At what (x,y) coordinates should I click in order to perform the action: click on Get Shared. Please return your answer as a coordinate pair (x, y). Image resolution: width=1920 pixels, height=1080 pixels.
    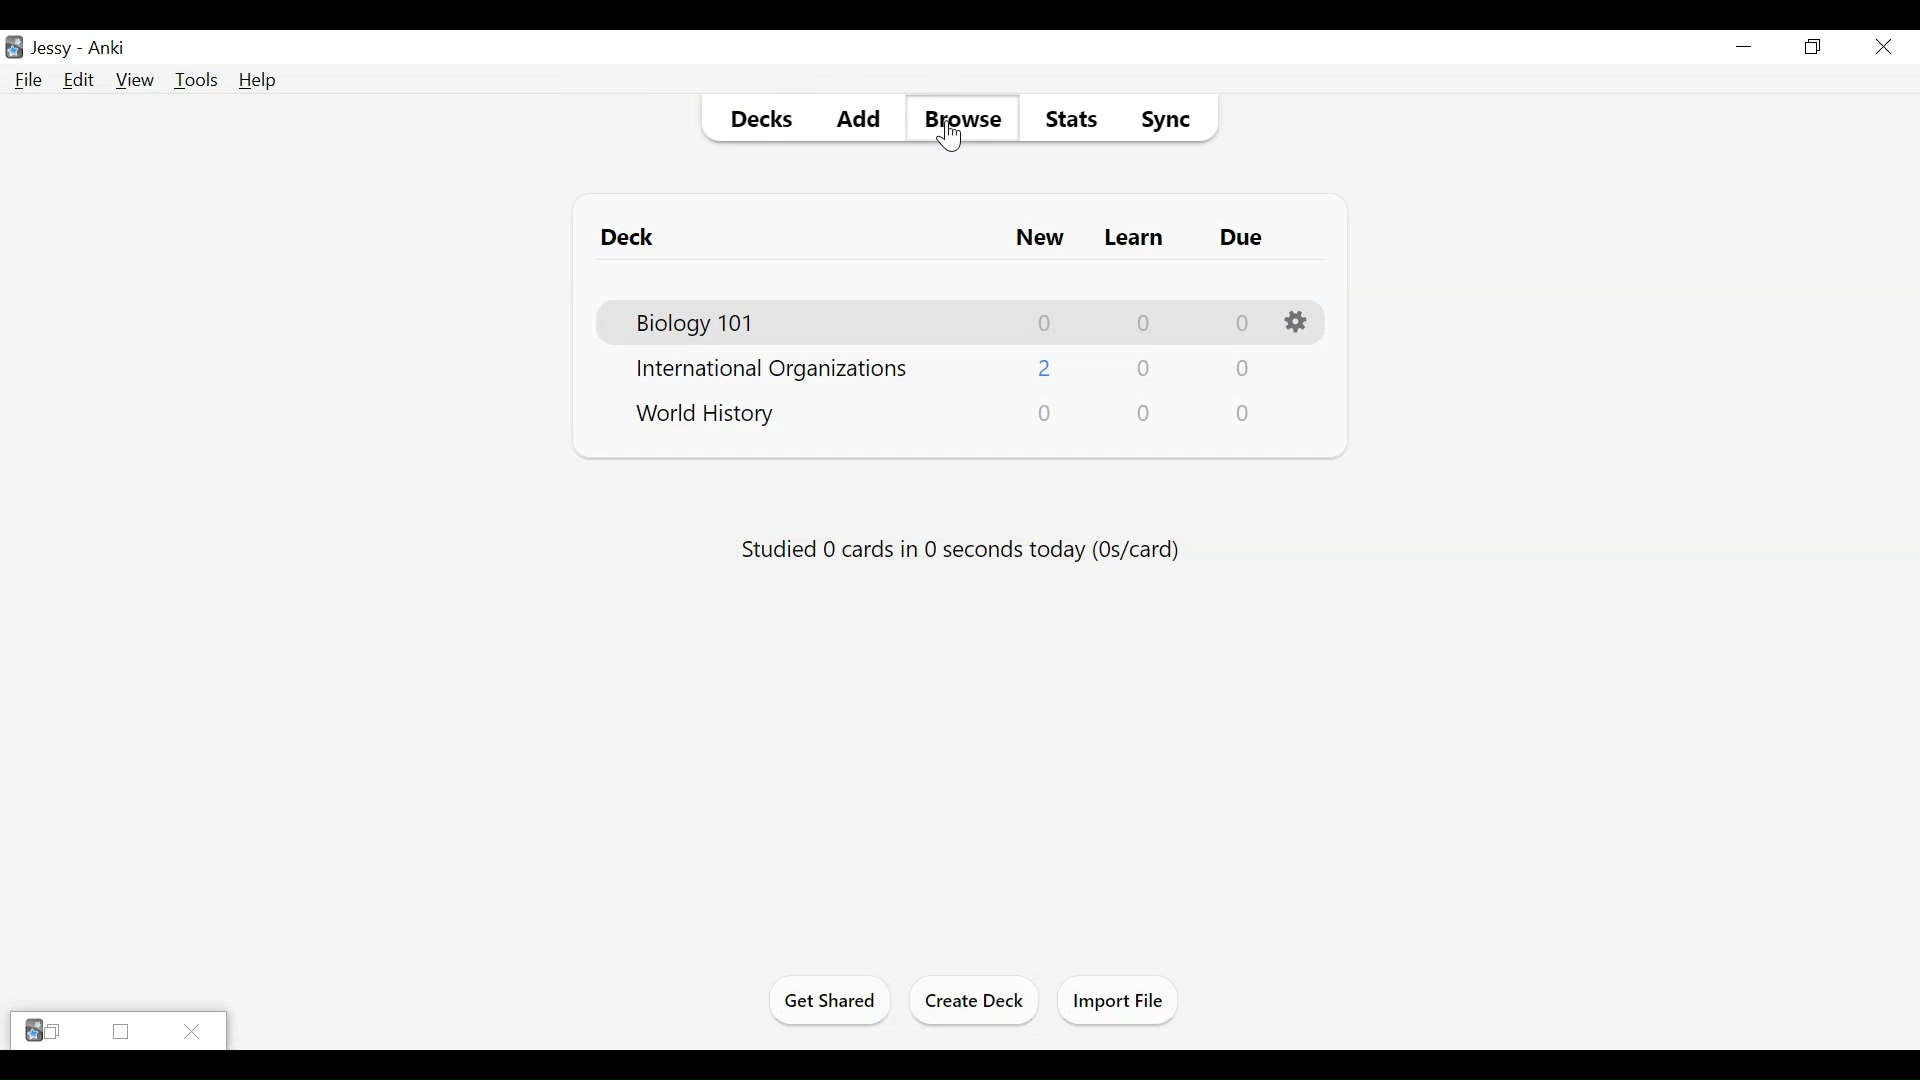
    Looking at the image, I should click on (830, 1004).